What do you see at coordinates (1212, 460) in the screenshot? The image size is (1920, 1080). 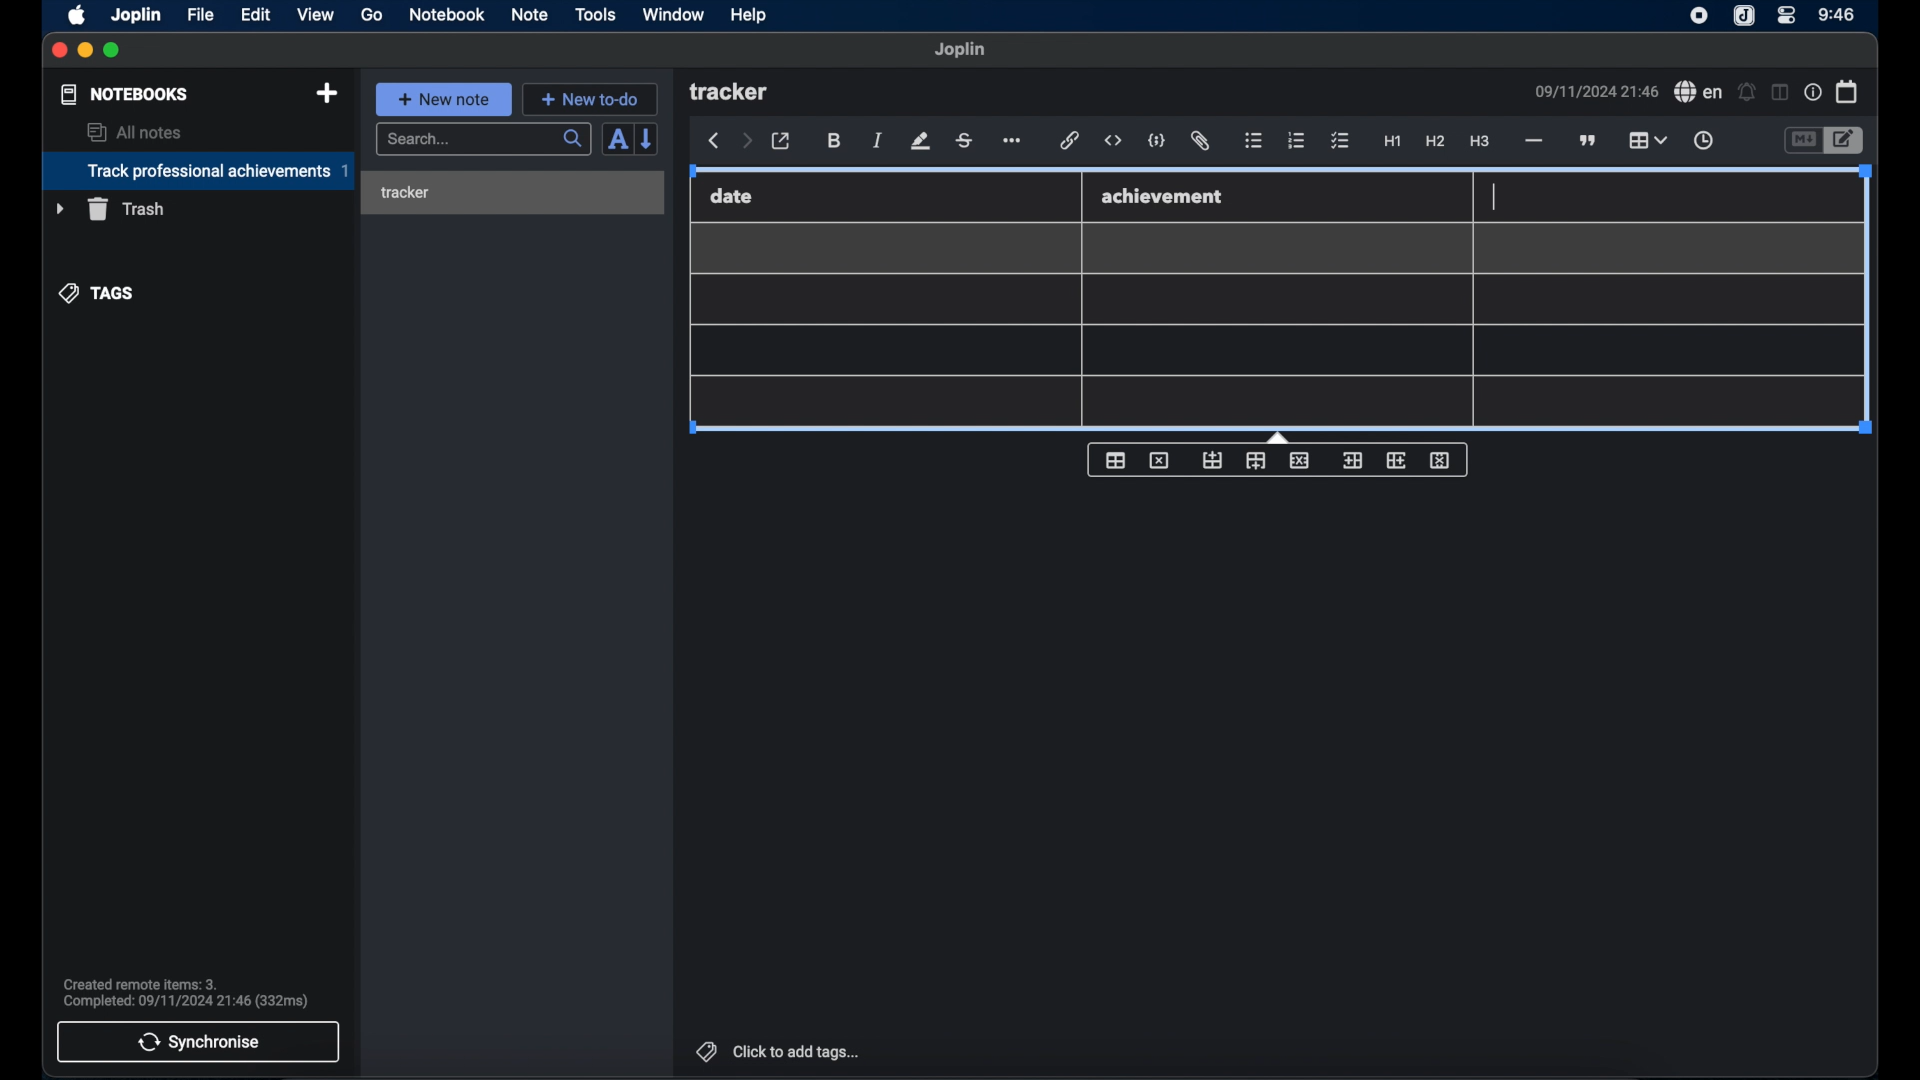 I see `insert row before` at bounding box center [1212, 460].